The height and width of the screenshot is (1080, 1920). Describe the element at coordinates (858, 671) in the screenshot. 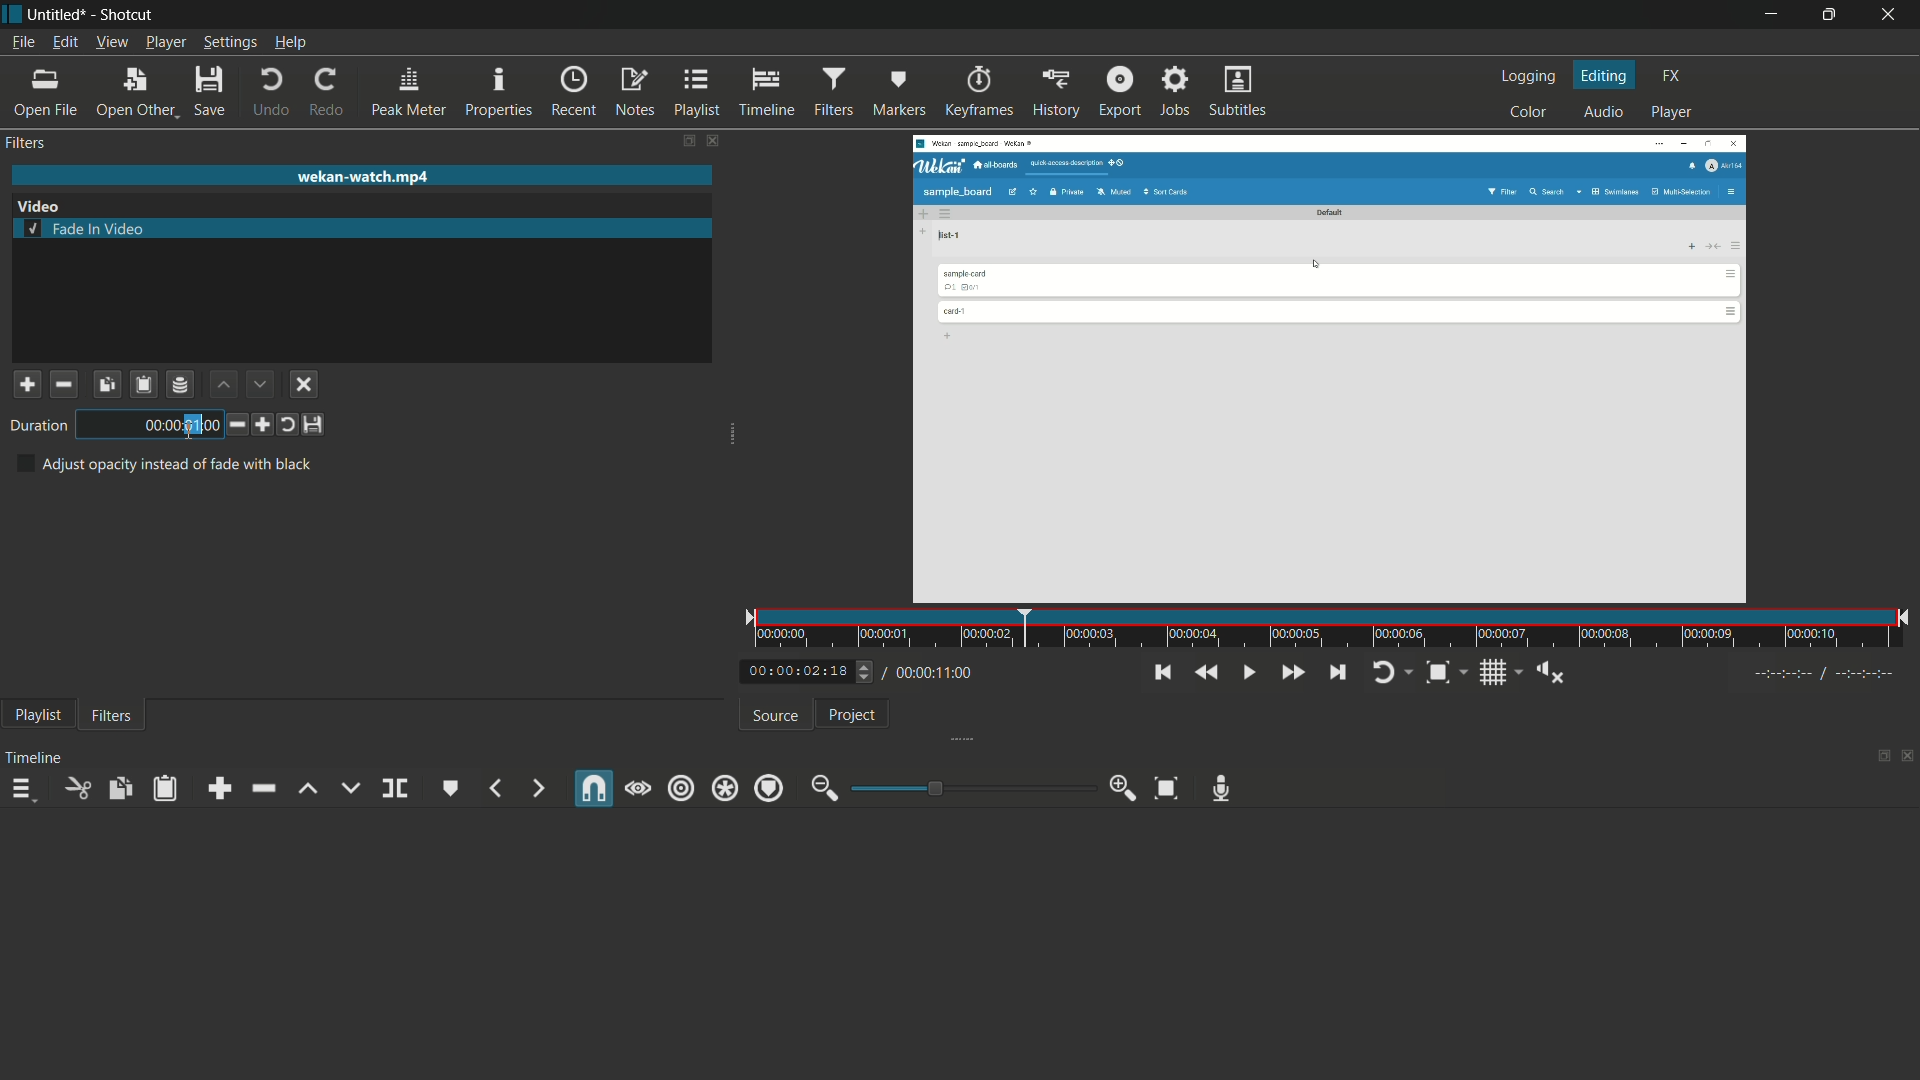

I see `adjust` at that location.